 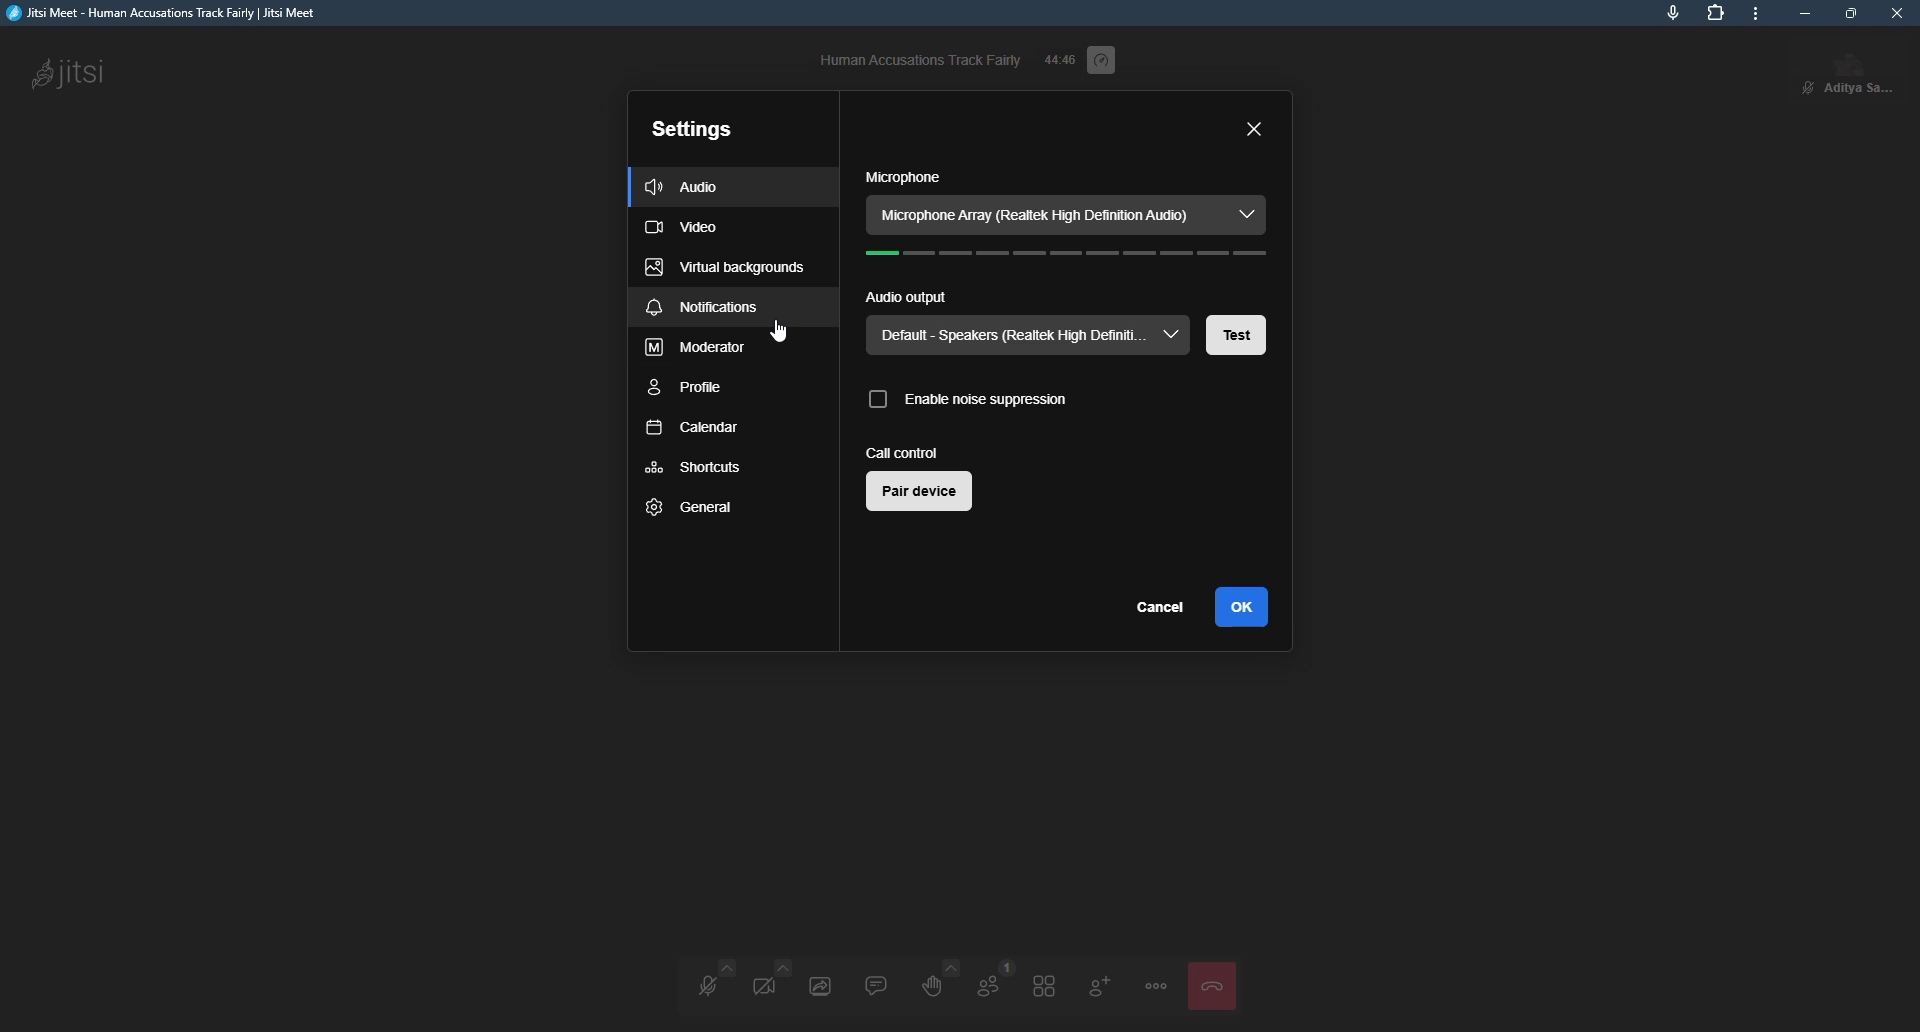 What do you see at coordinates (688, 184) in the screenshot?
I see `audio` at bounding box center [688, 184].